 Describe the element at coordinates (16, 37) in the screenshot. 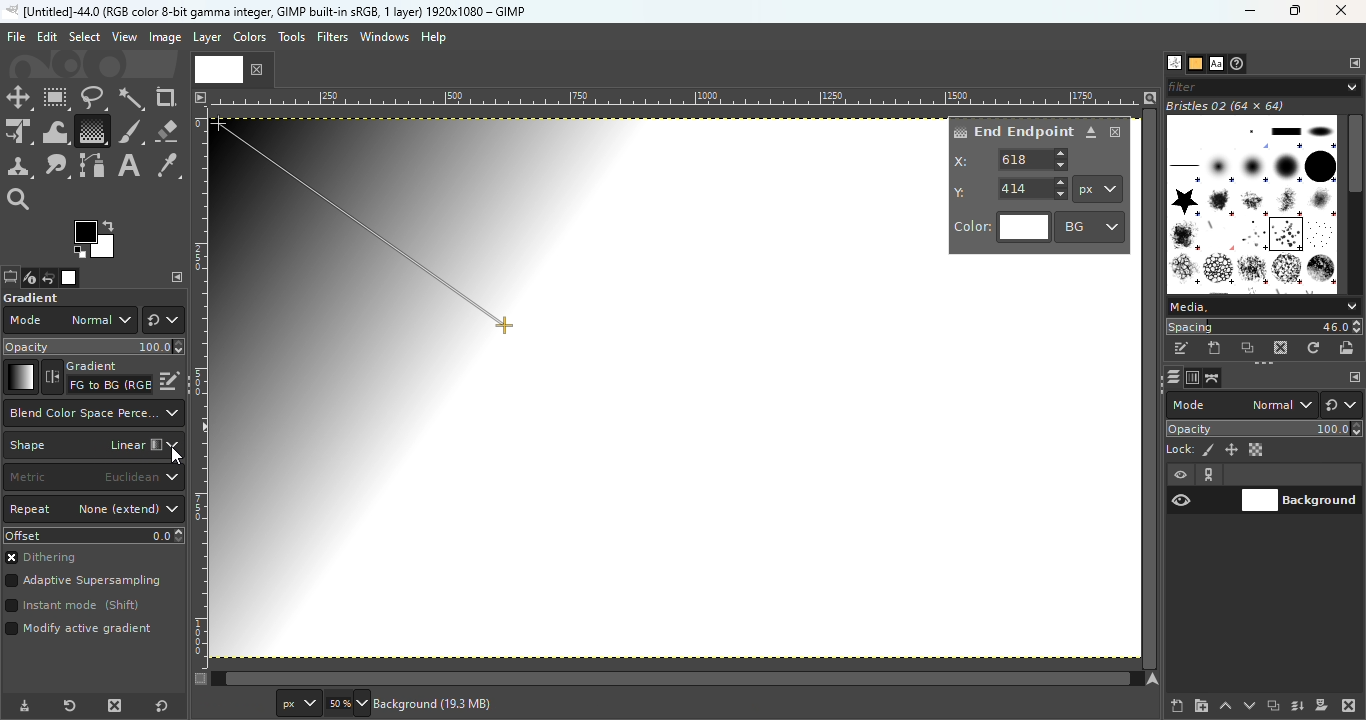

I see `File` at that location.